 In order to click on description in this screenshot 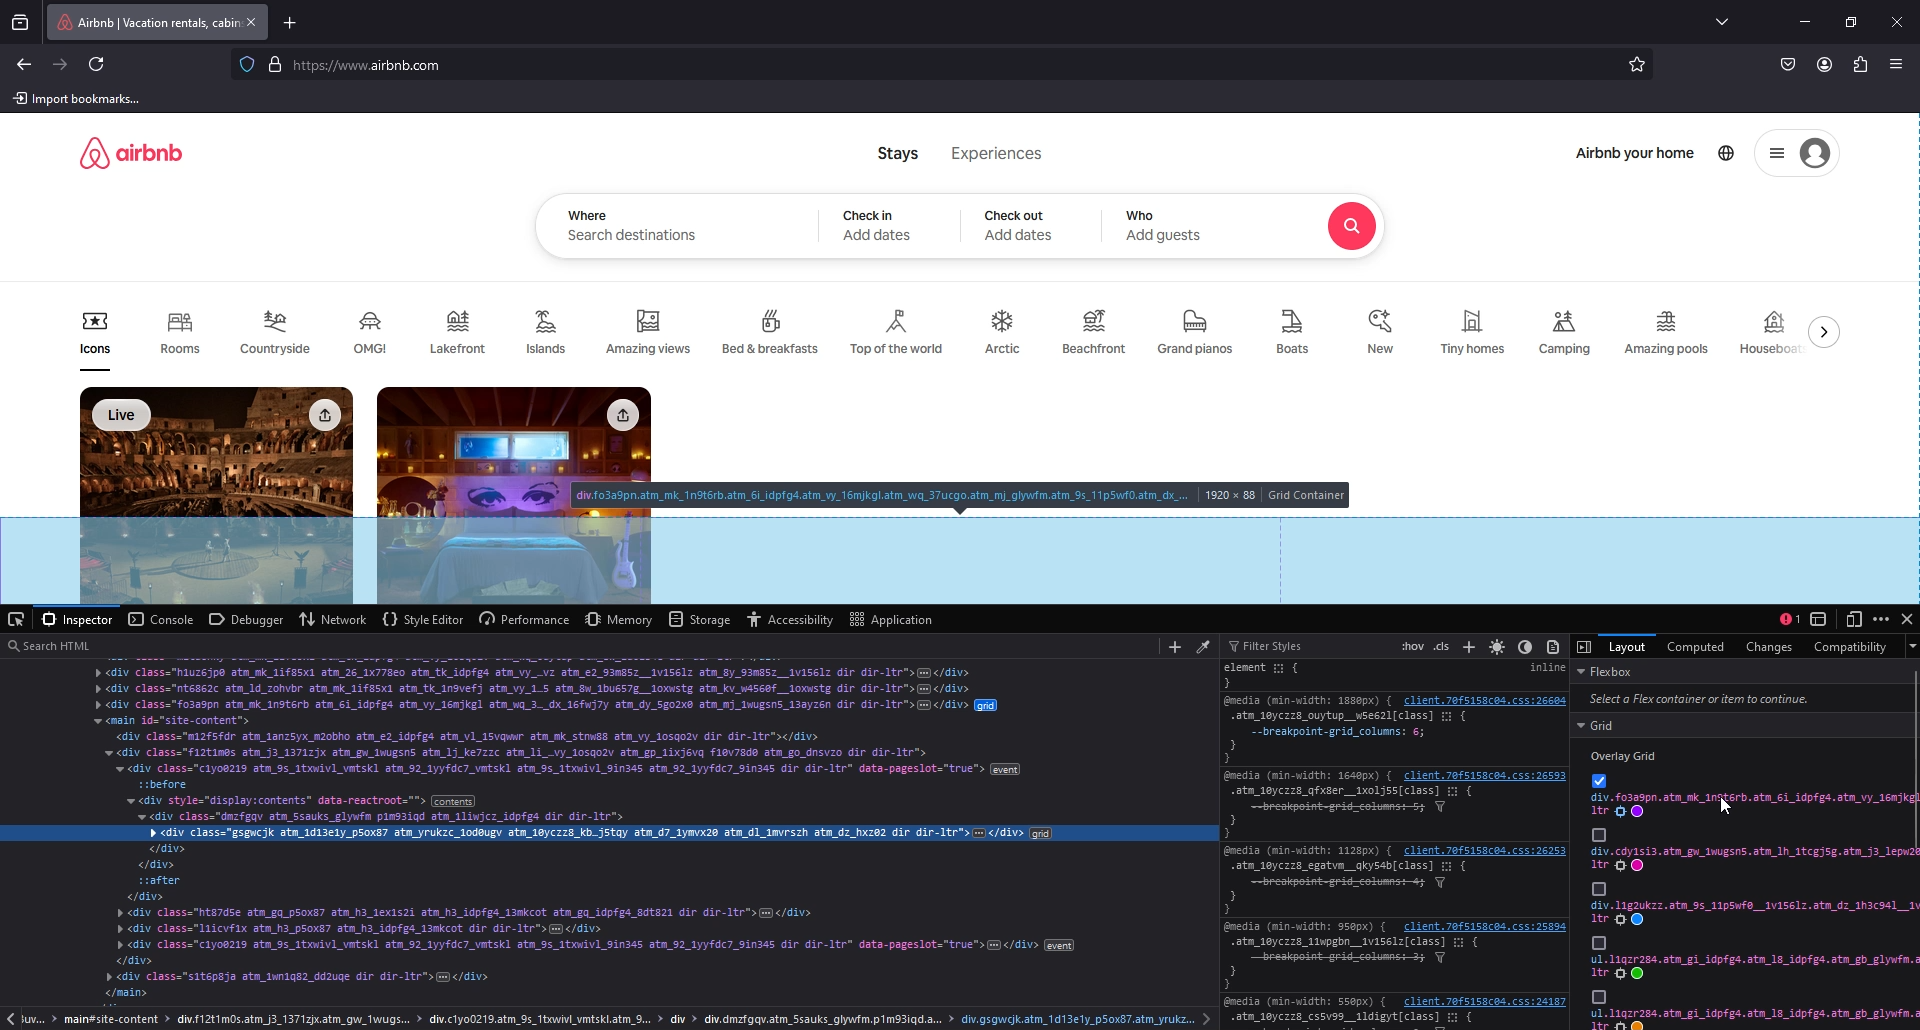, I will do `click(962, 496)`.